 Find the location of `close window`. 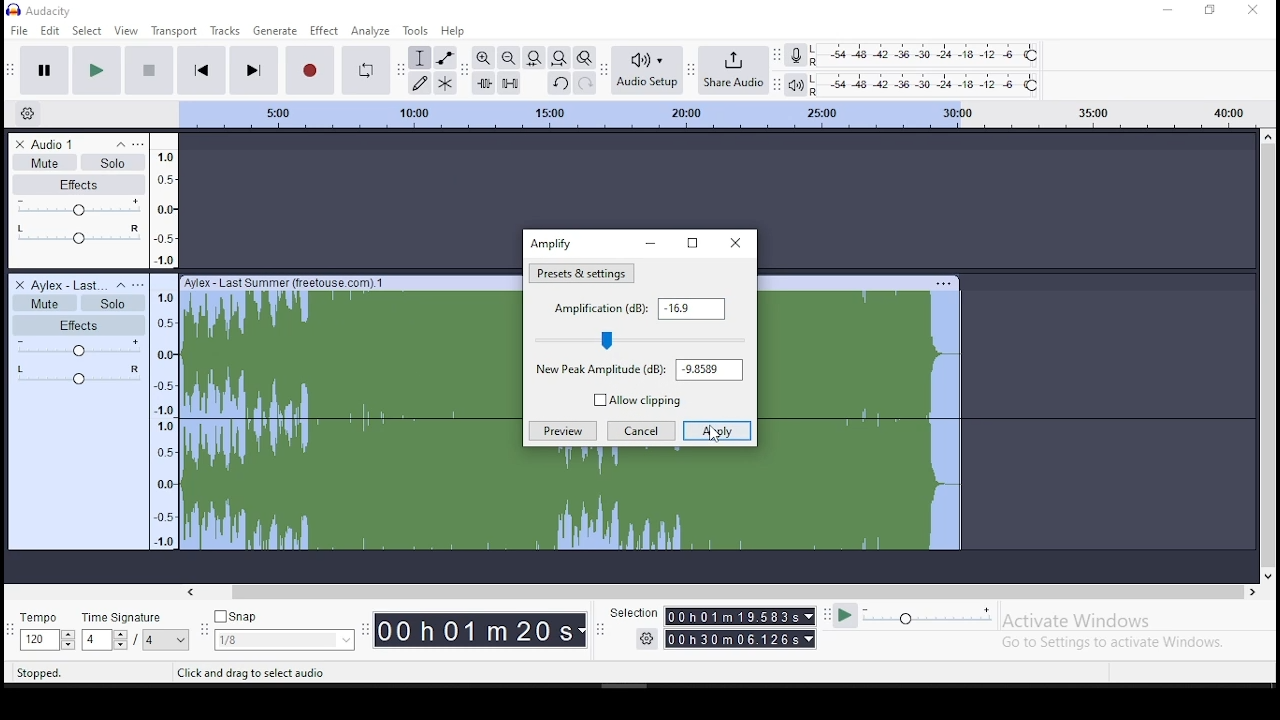

close window is located at coordinates (1254, 12).